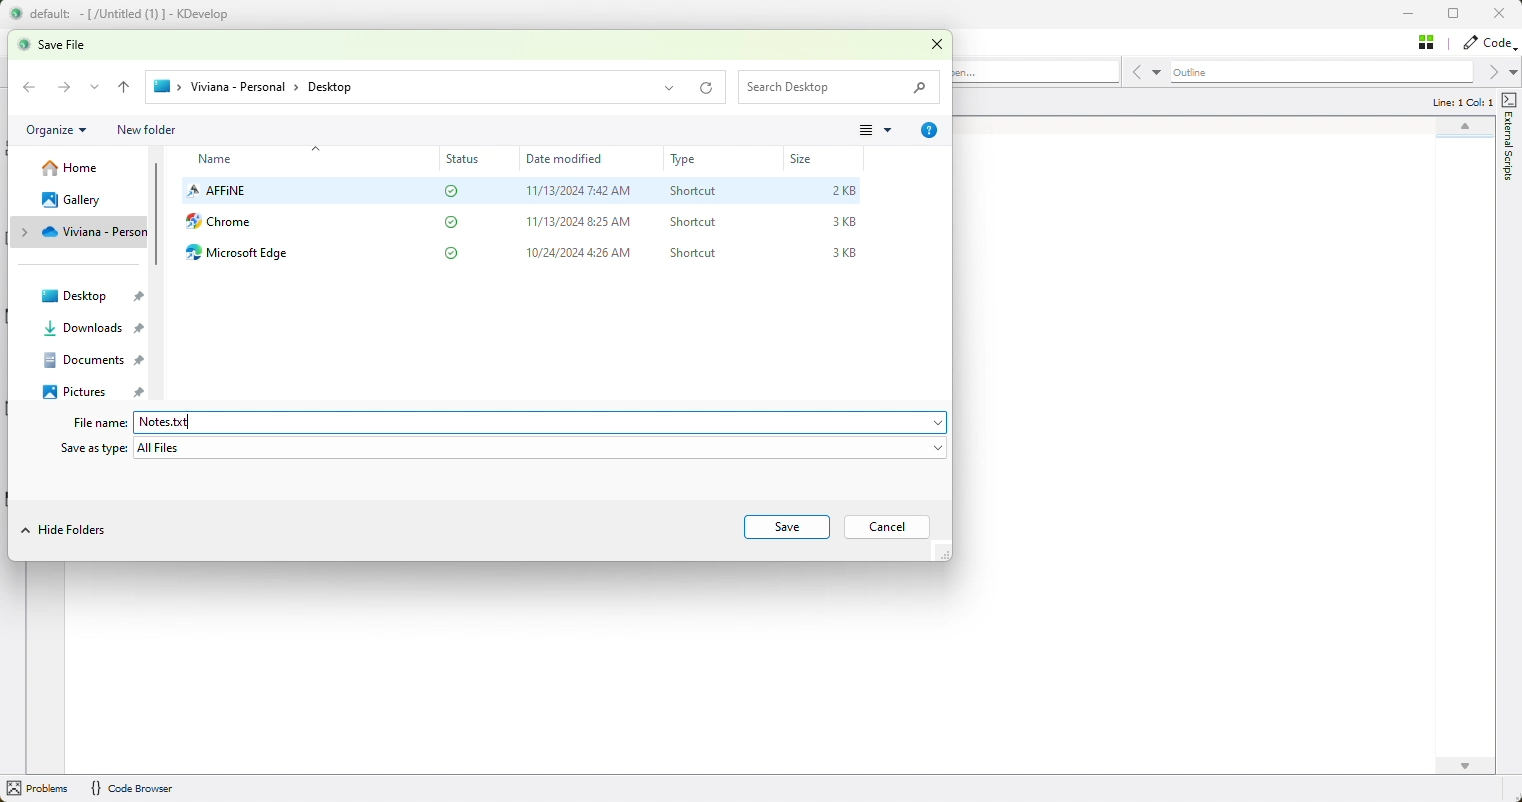  What do you see at coordinates (83, 231) in the screenshot?
I see `save location` at bounding box center [83, 231].